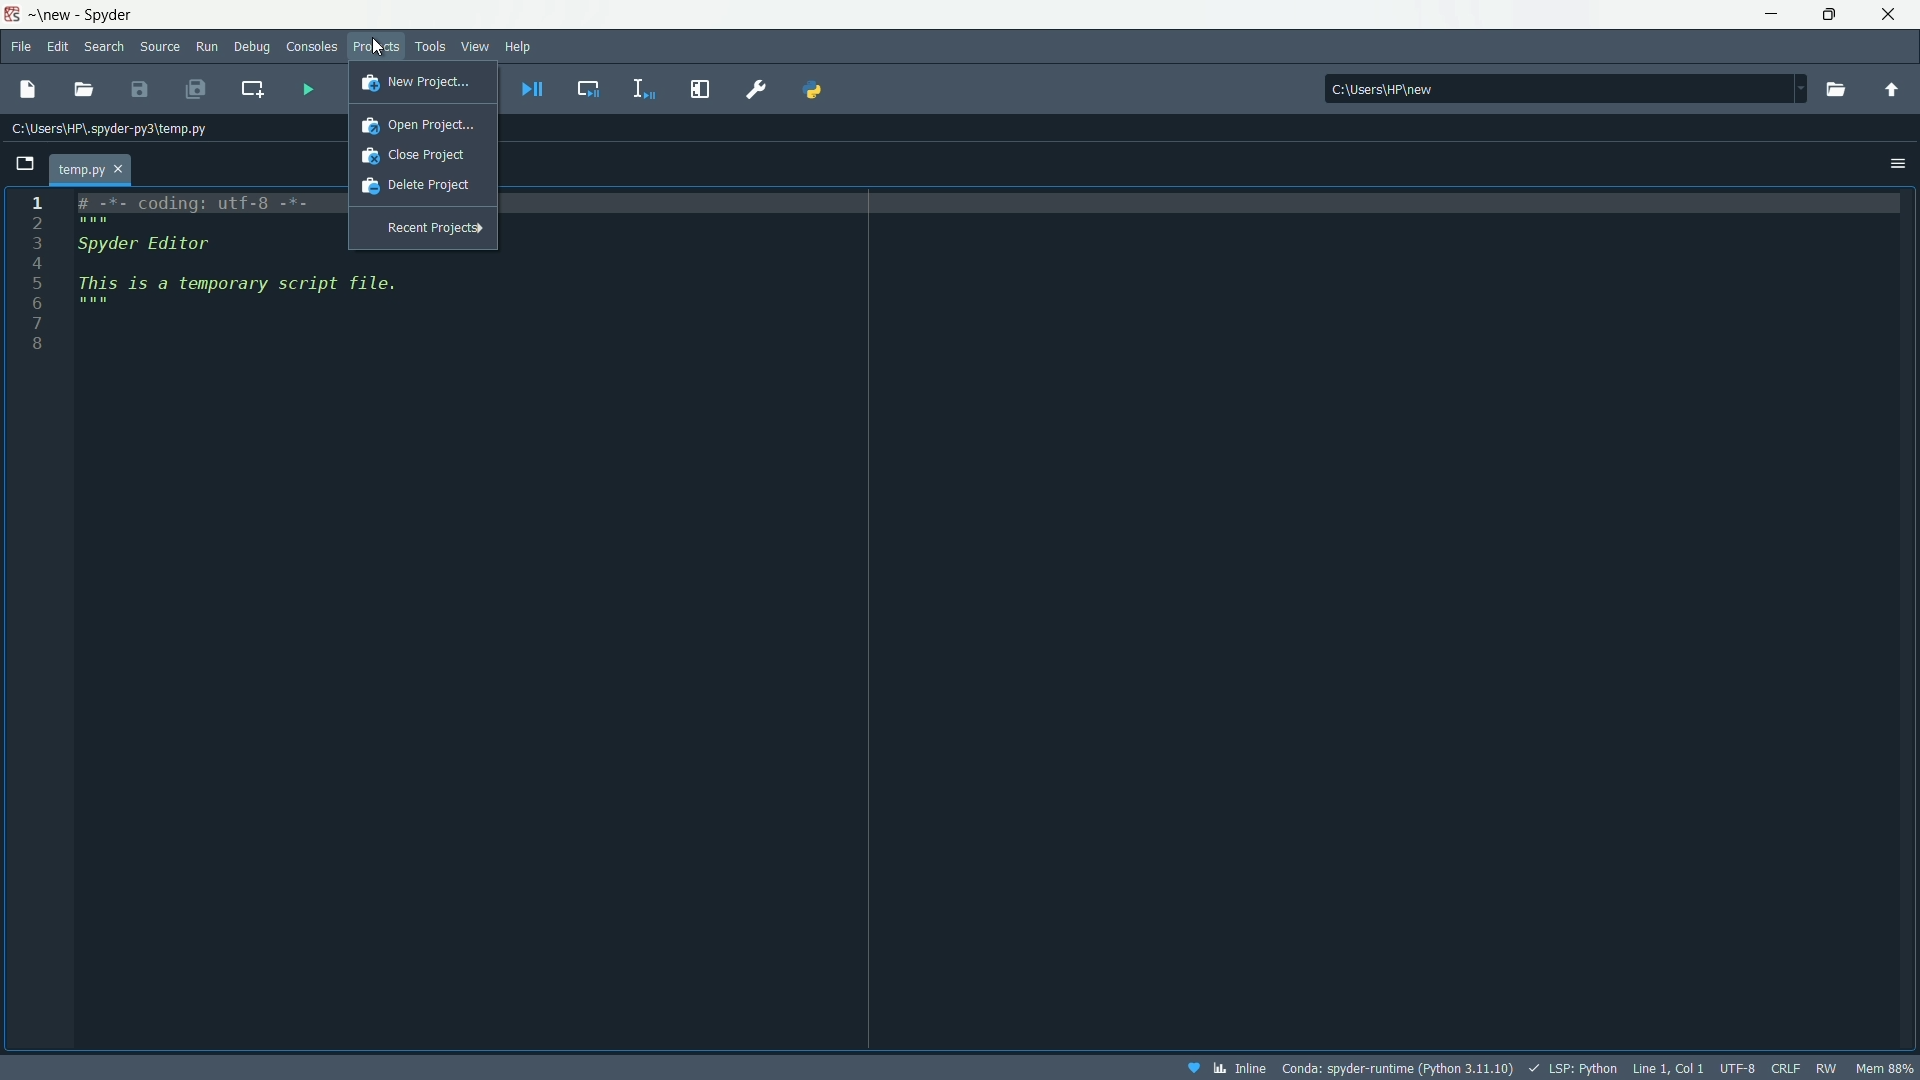  I want to click on Create new at the current line , so click(254, 93).